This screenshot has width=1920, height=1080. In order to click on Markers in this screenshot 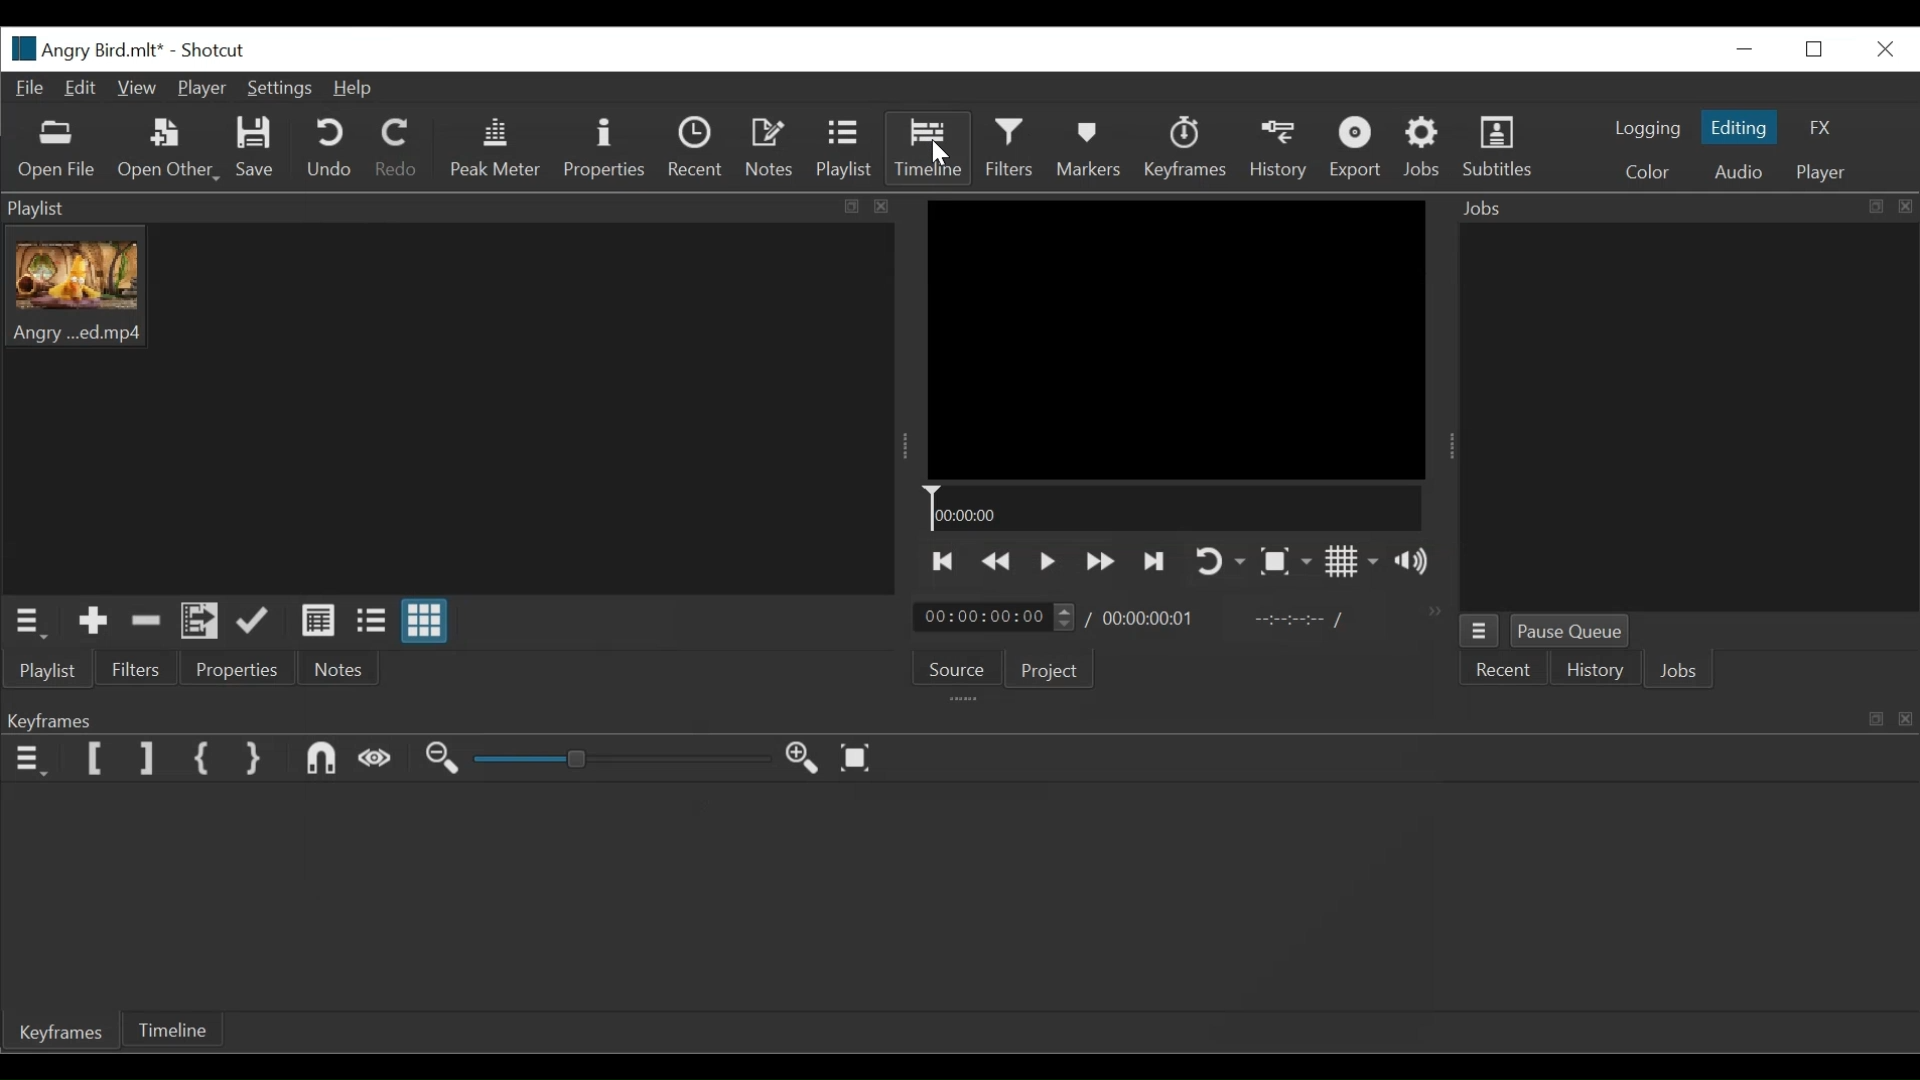, I will do `click(1091, 148)`.